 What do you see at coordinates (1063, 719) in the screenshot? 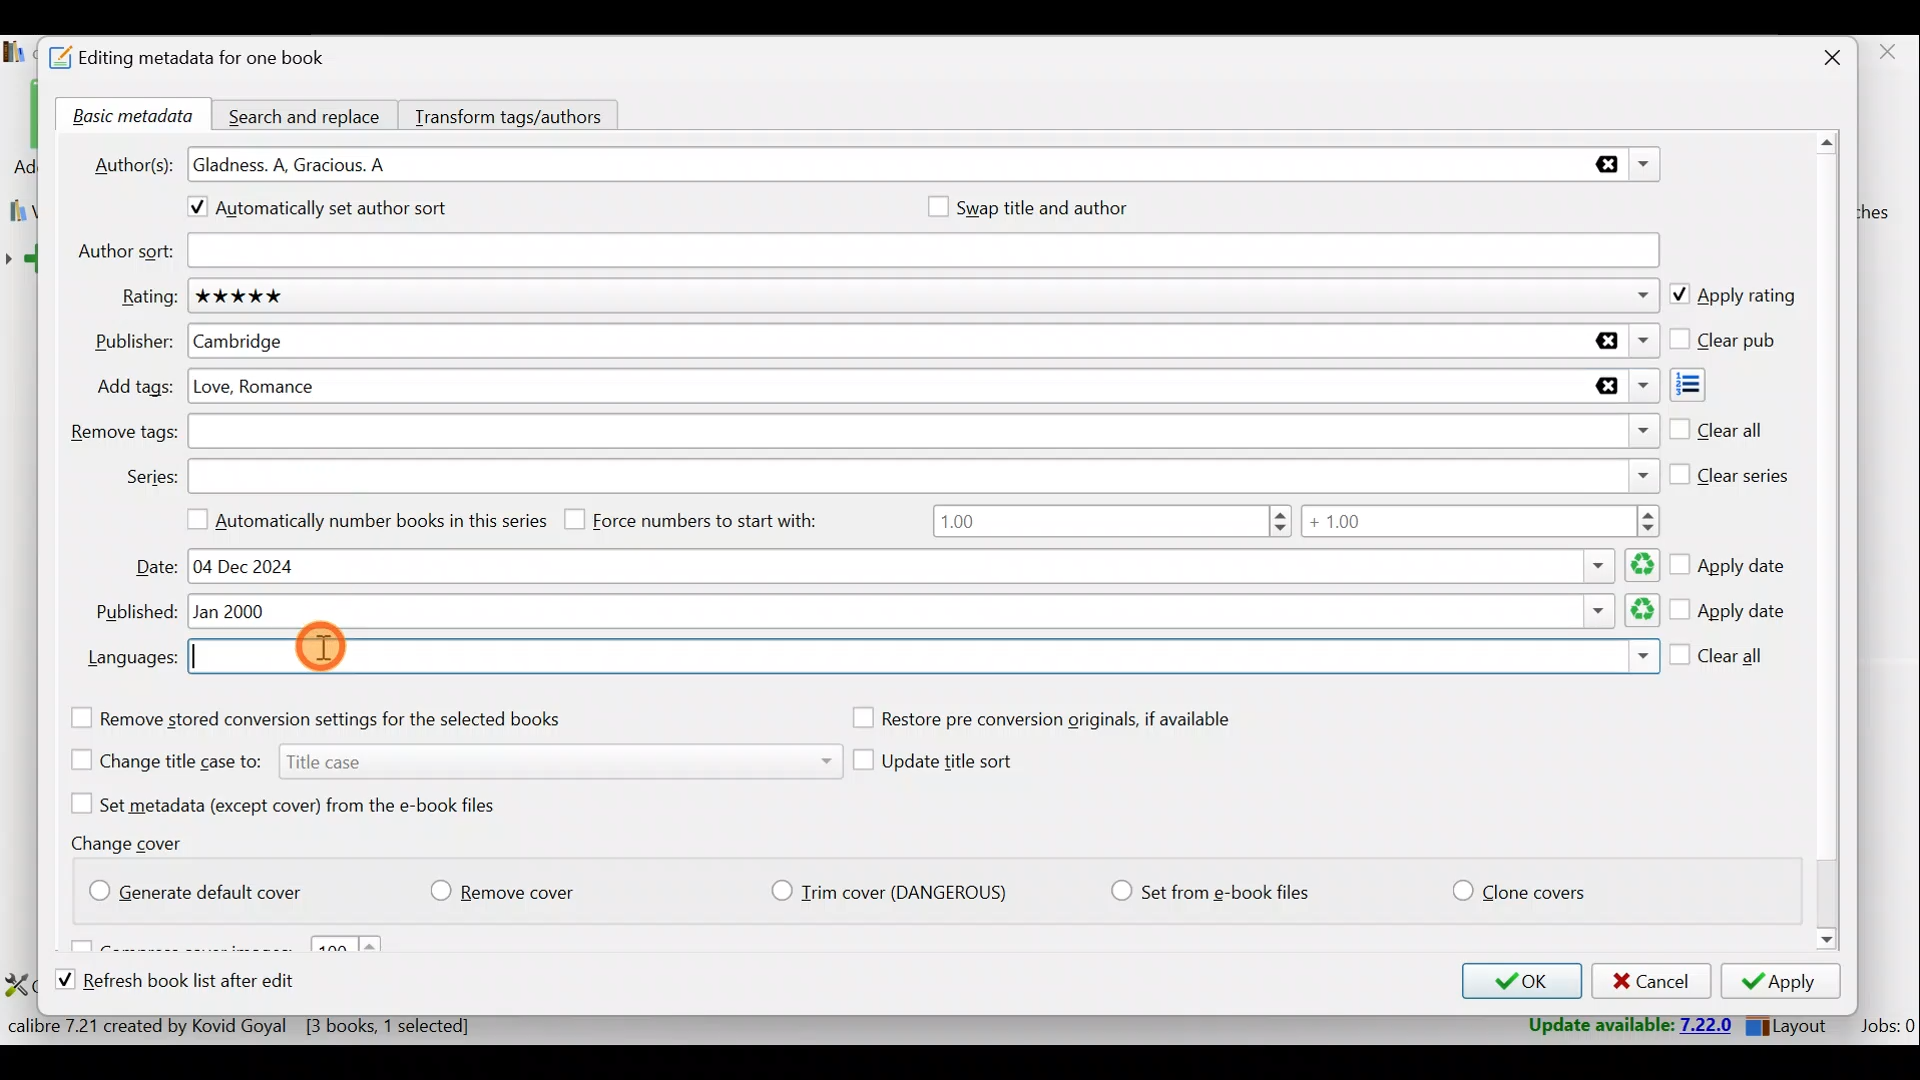
I see `Restore pre conversion originals, if available` at bounding box center [1063, 719].